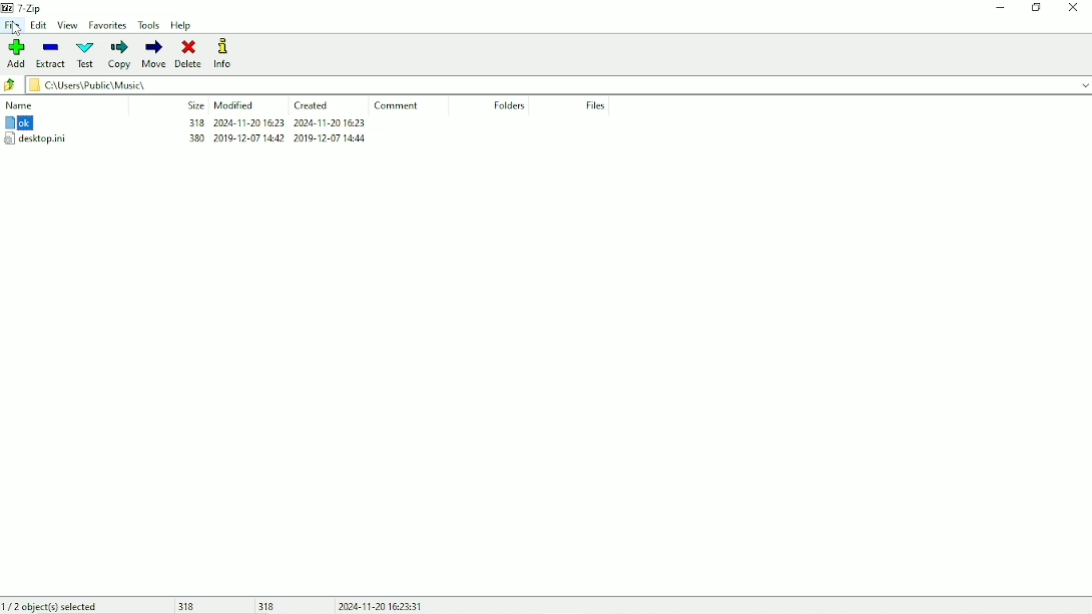  I want to click on Folders, so click(510, 105).